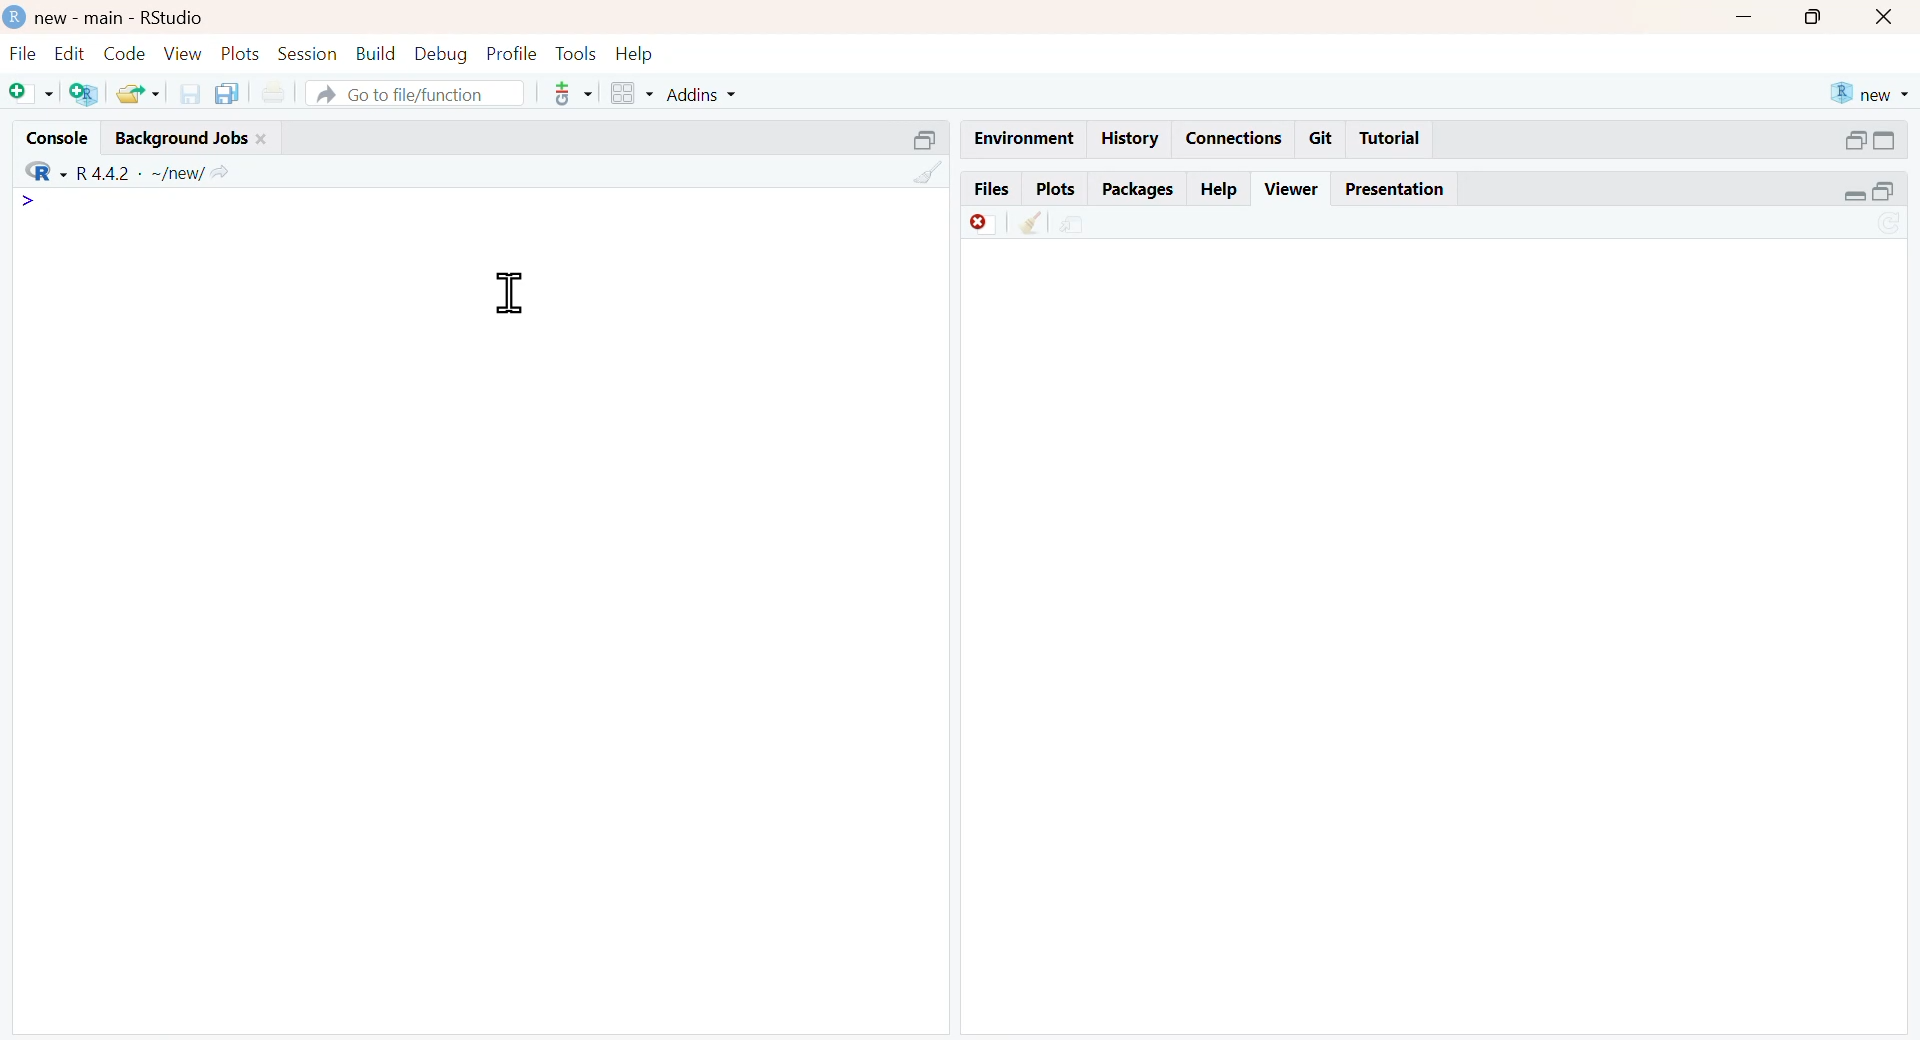 The image size is (1920, 1040). What do you see at coordinates (644, 51) in the screenshot?
I see `Help` at bounding box center [644, 51].